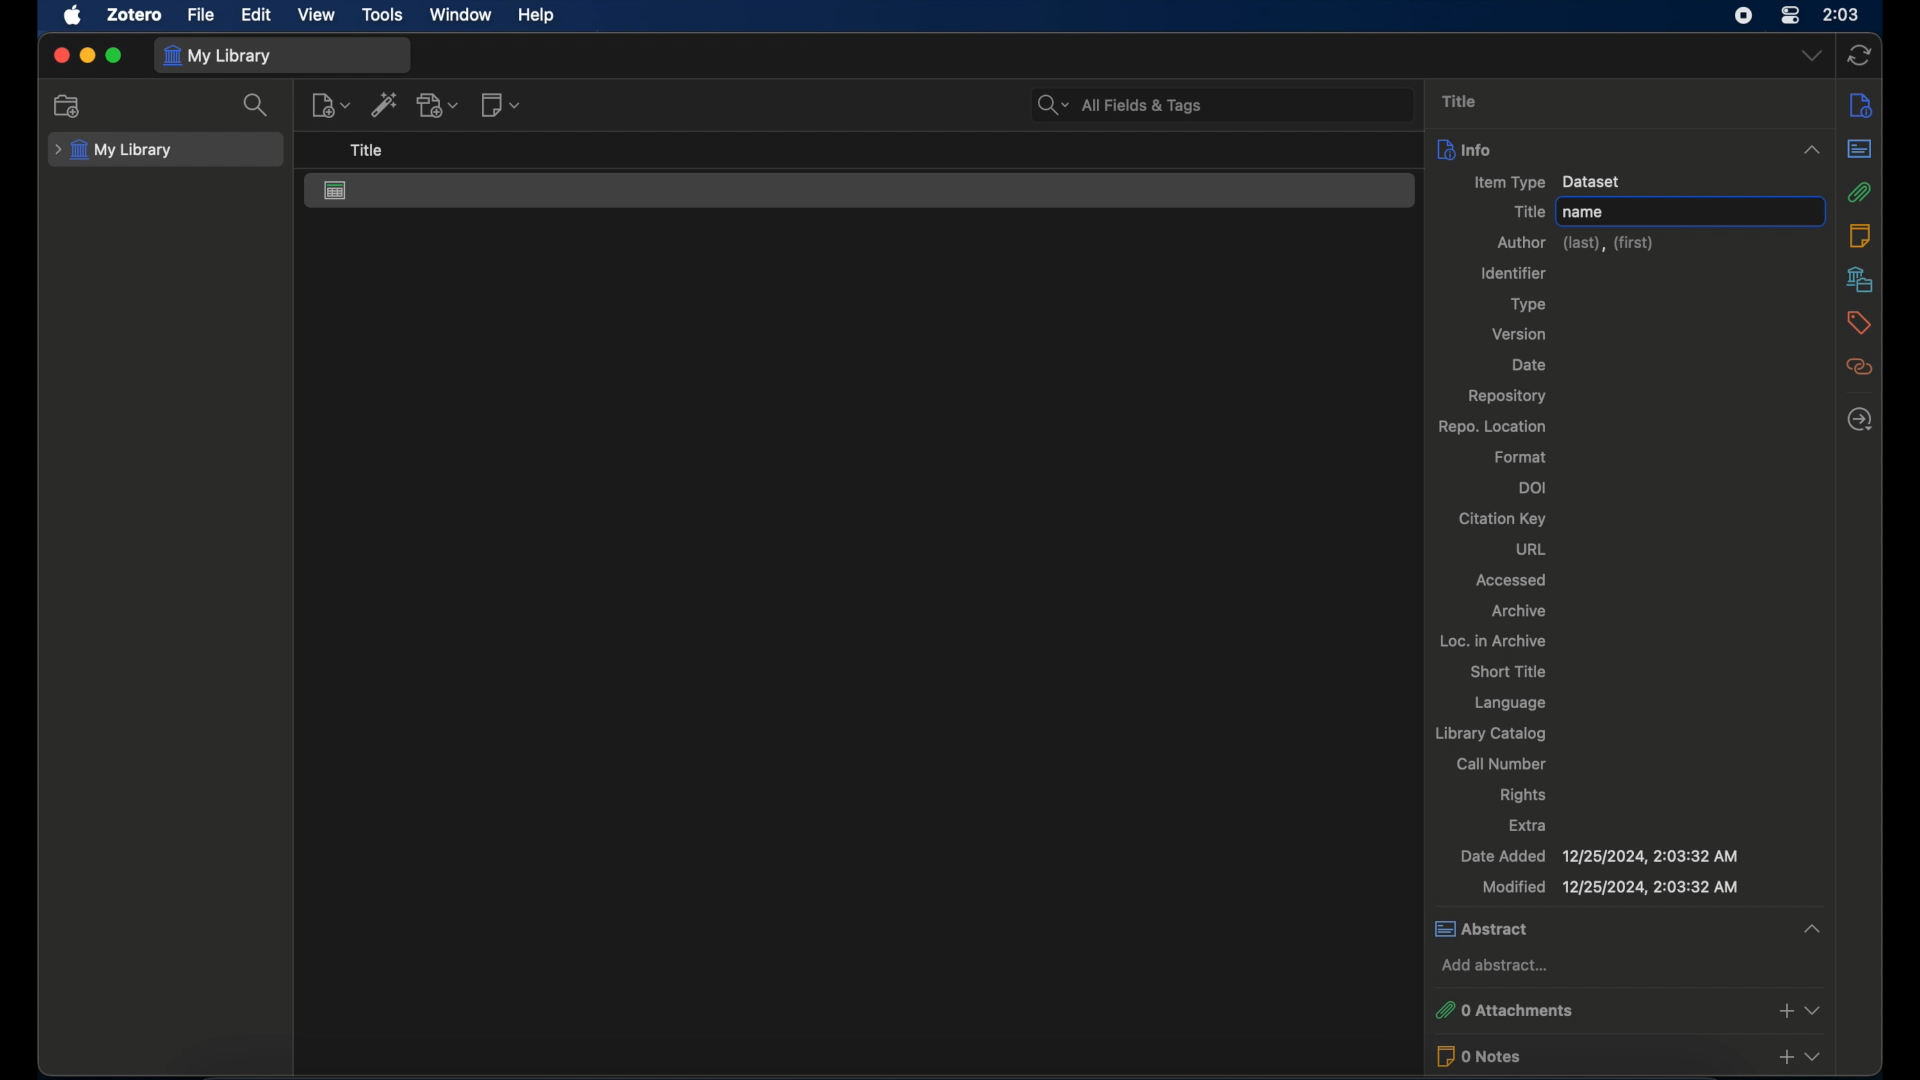  Describe the element at coordinates (1860, 149) in the screenshot. I see `abstract` at that location.